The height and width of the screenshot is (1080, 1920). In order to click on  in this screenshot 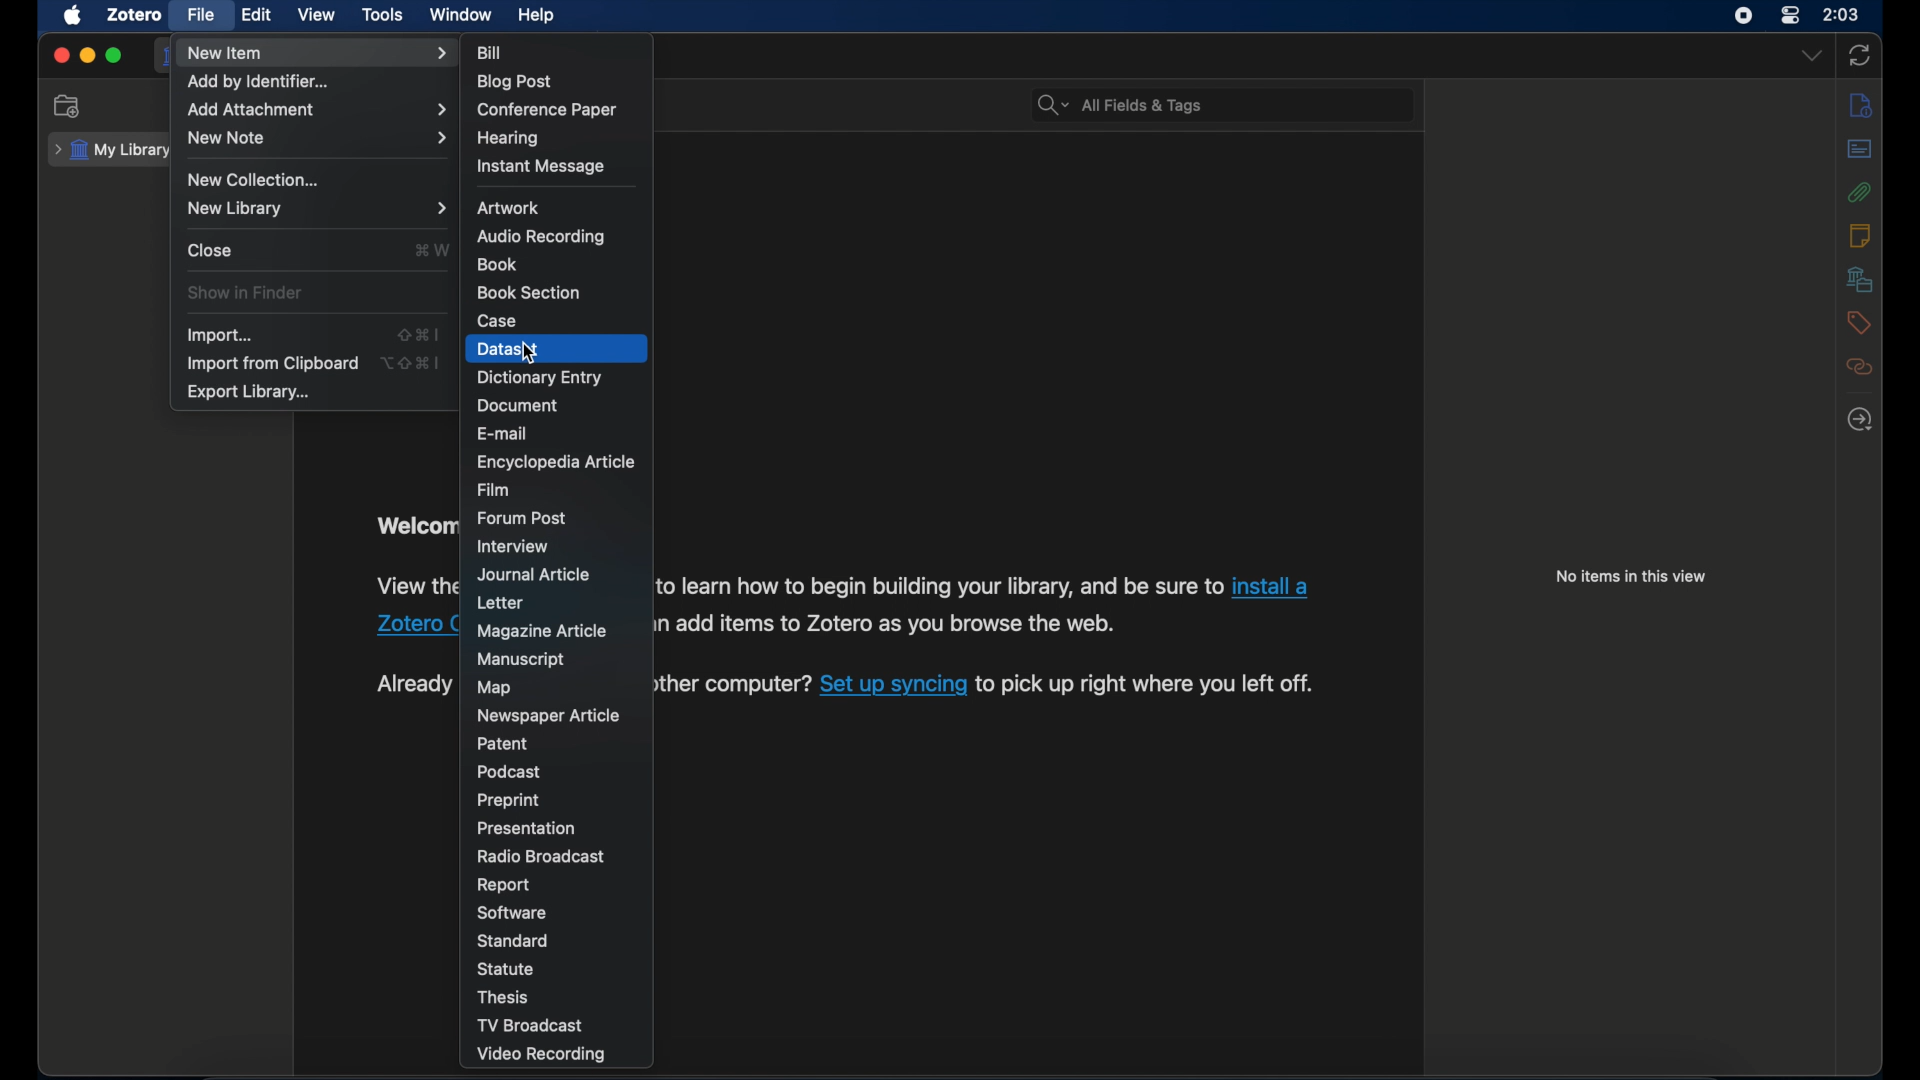, I will do `click(880, 626)`.